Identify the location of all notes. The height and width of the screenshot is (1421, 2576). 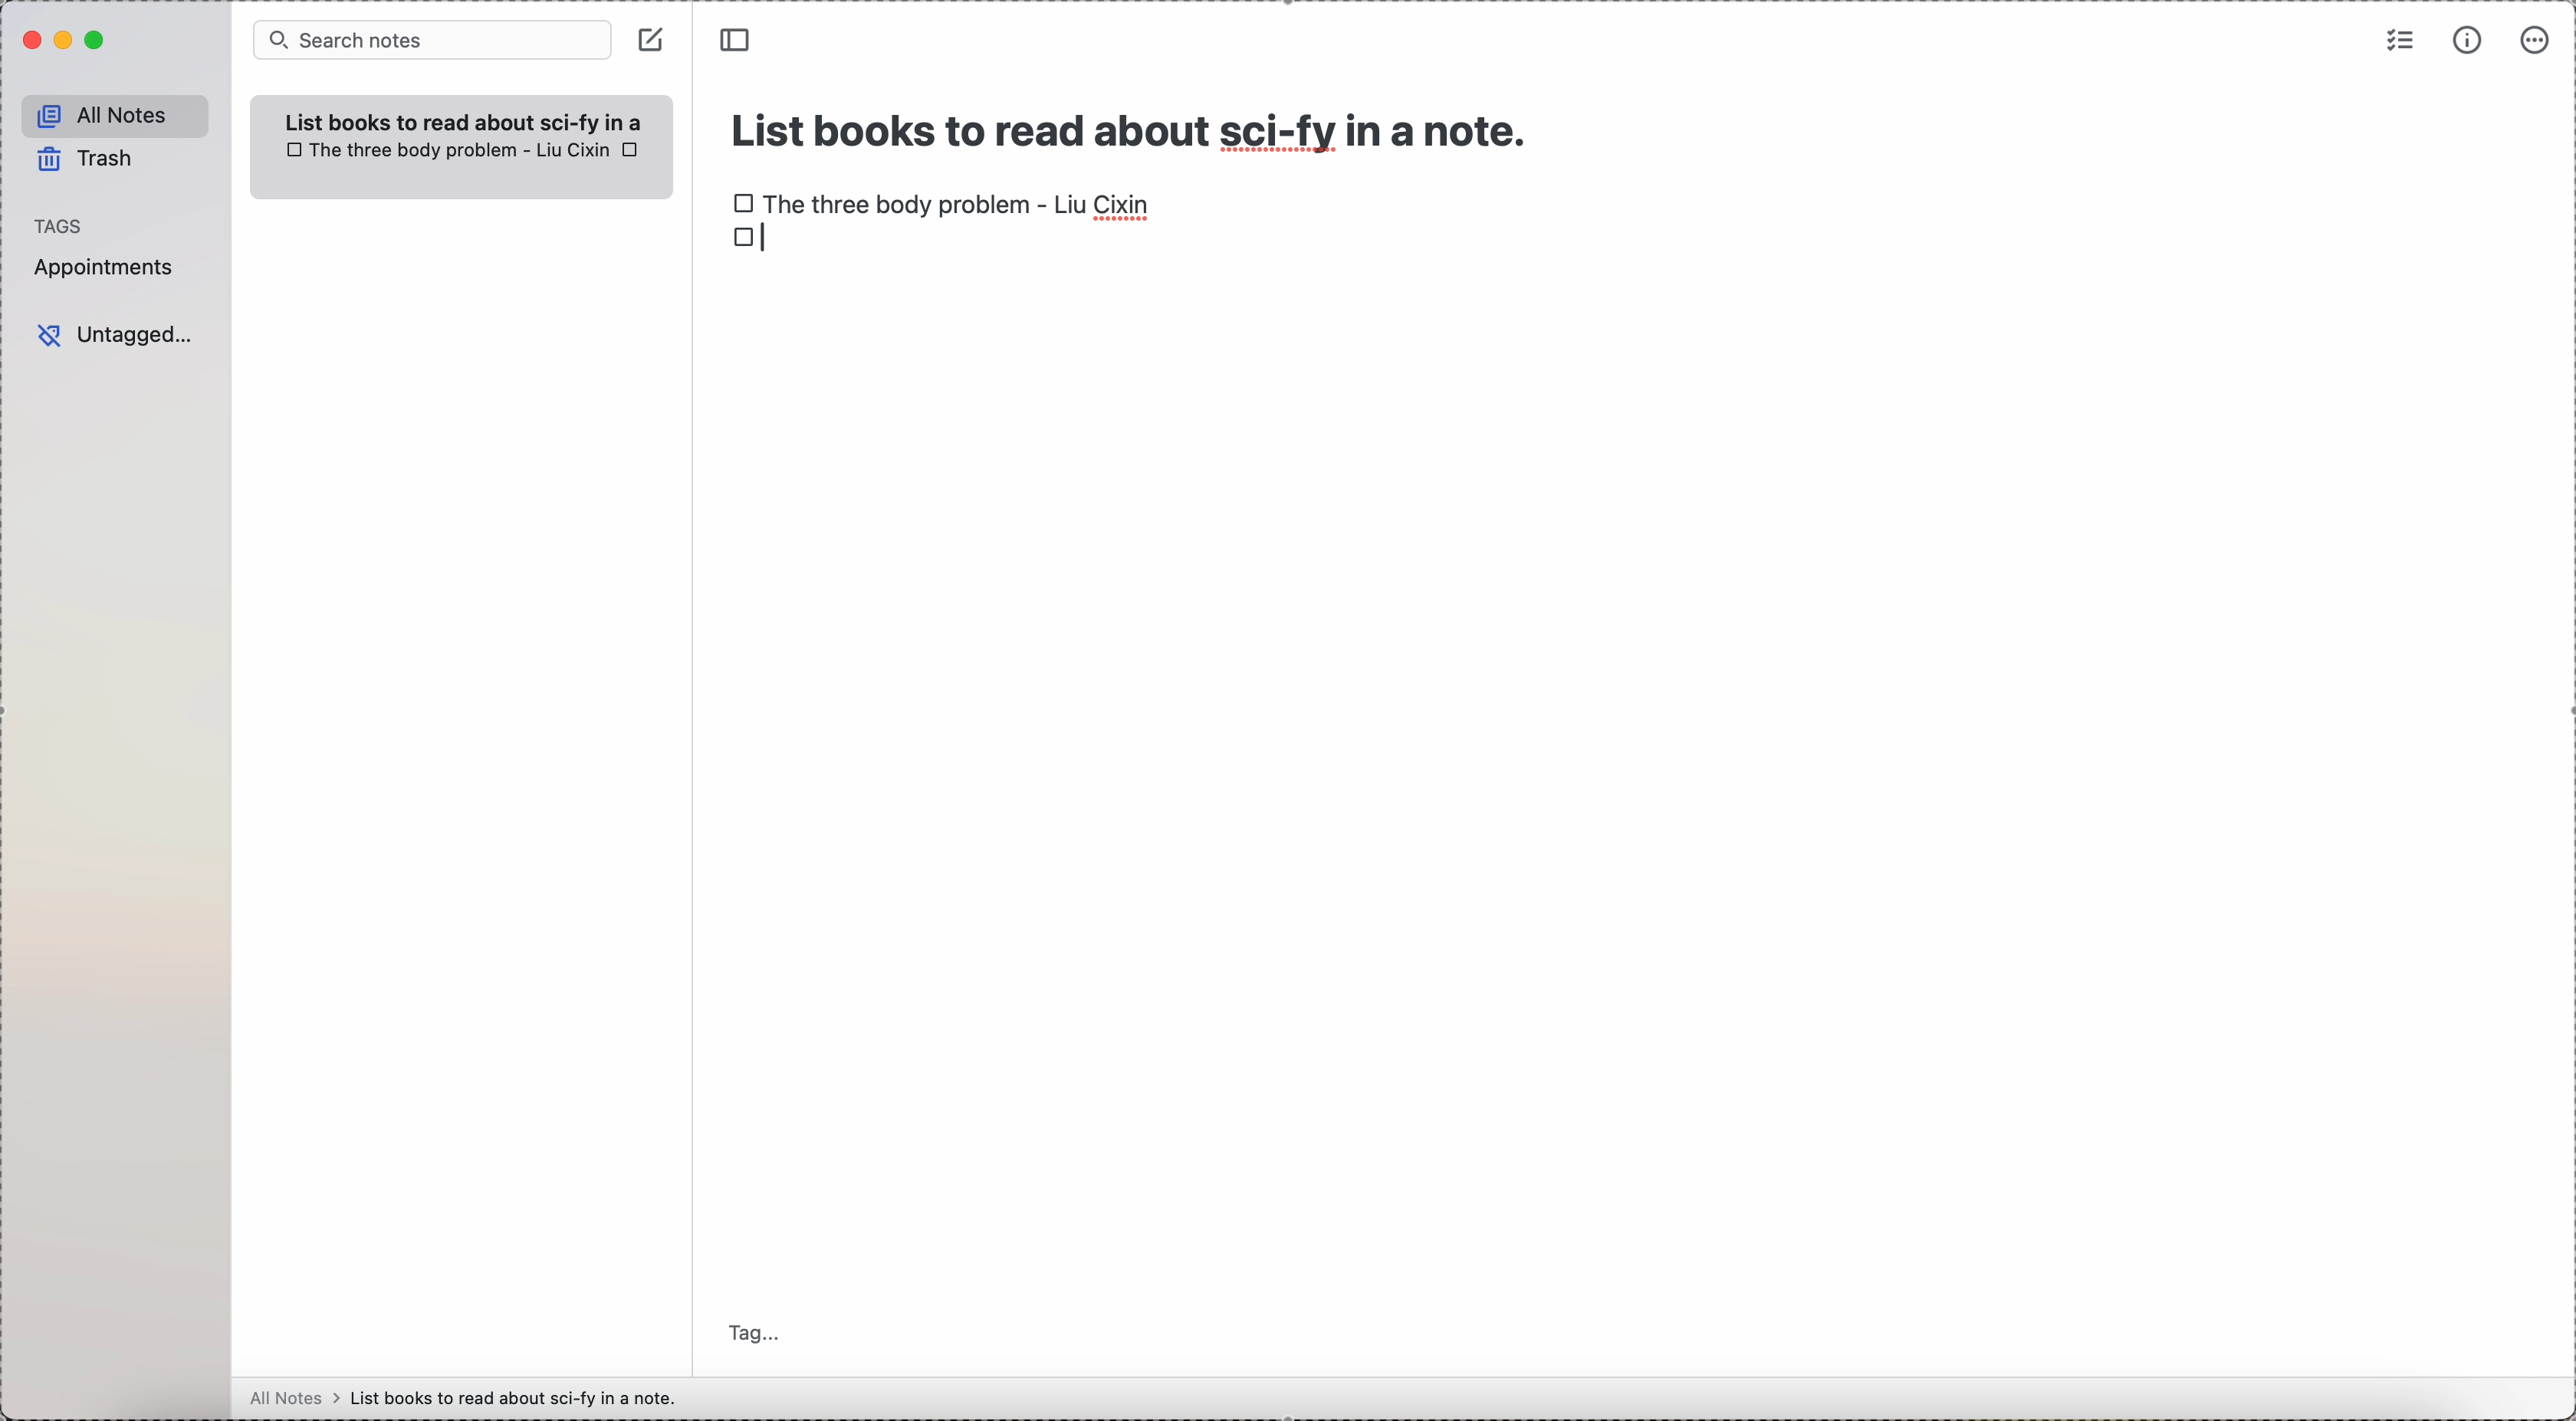
(110, 112).